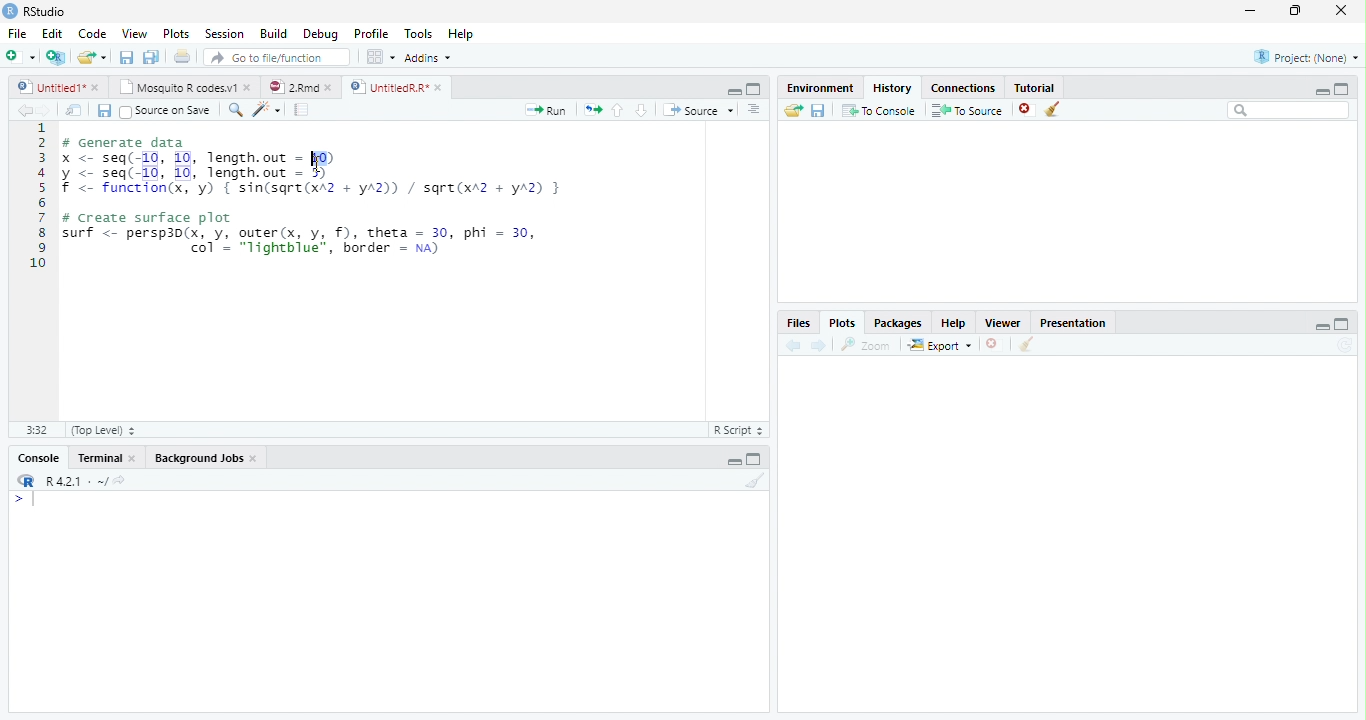 This screenshot has width=1366, height=720. I want to click on minimize, so click(1250, 10).